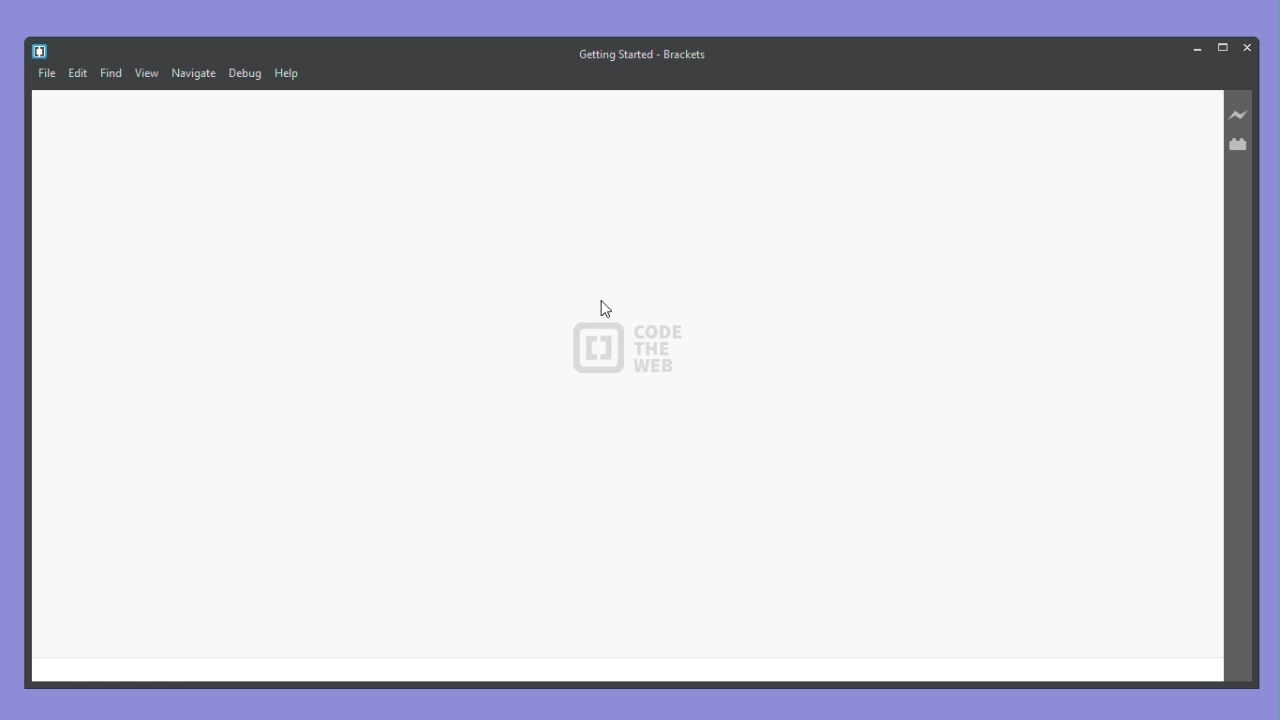 Image resolution: width=1280 pixels, height=720 pixels. Describe the element at coordinates (194, 75) in the screenshot. I see `Navigate` at that location.